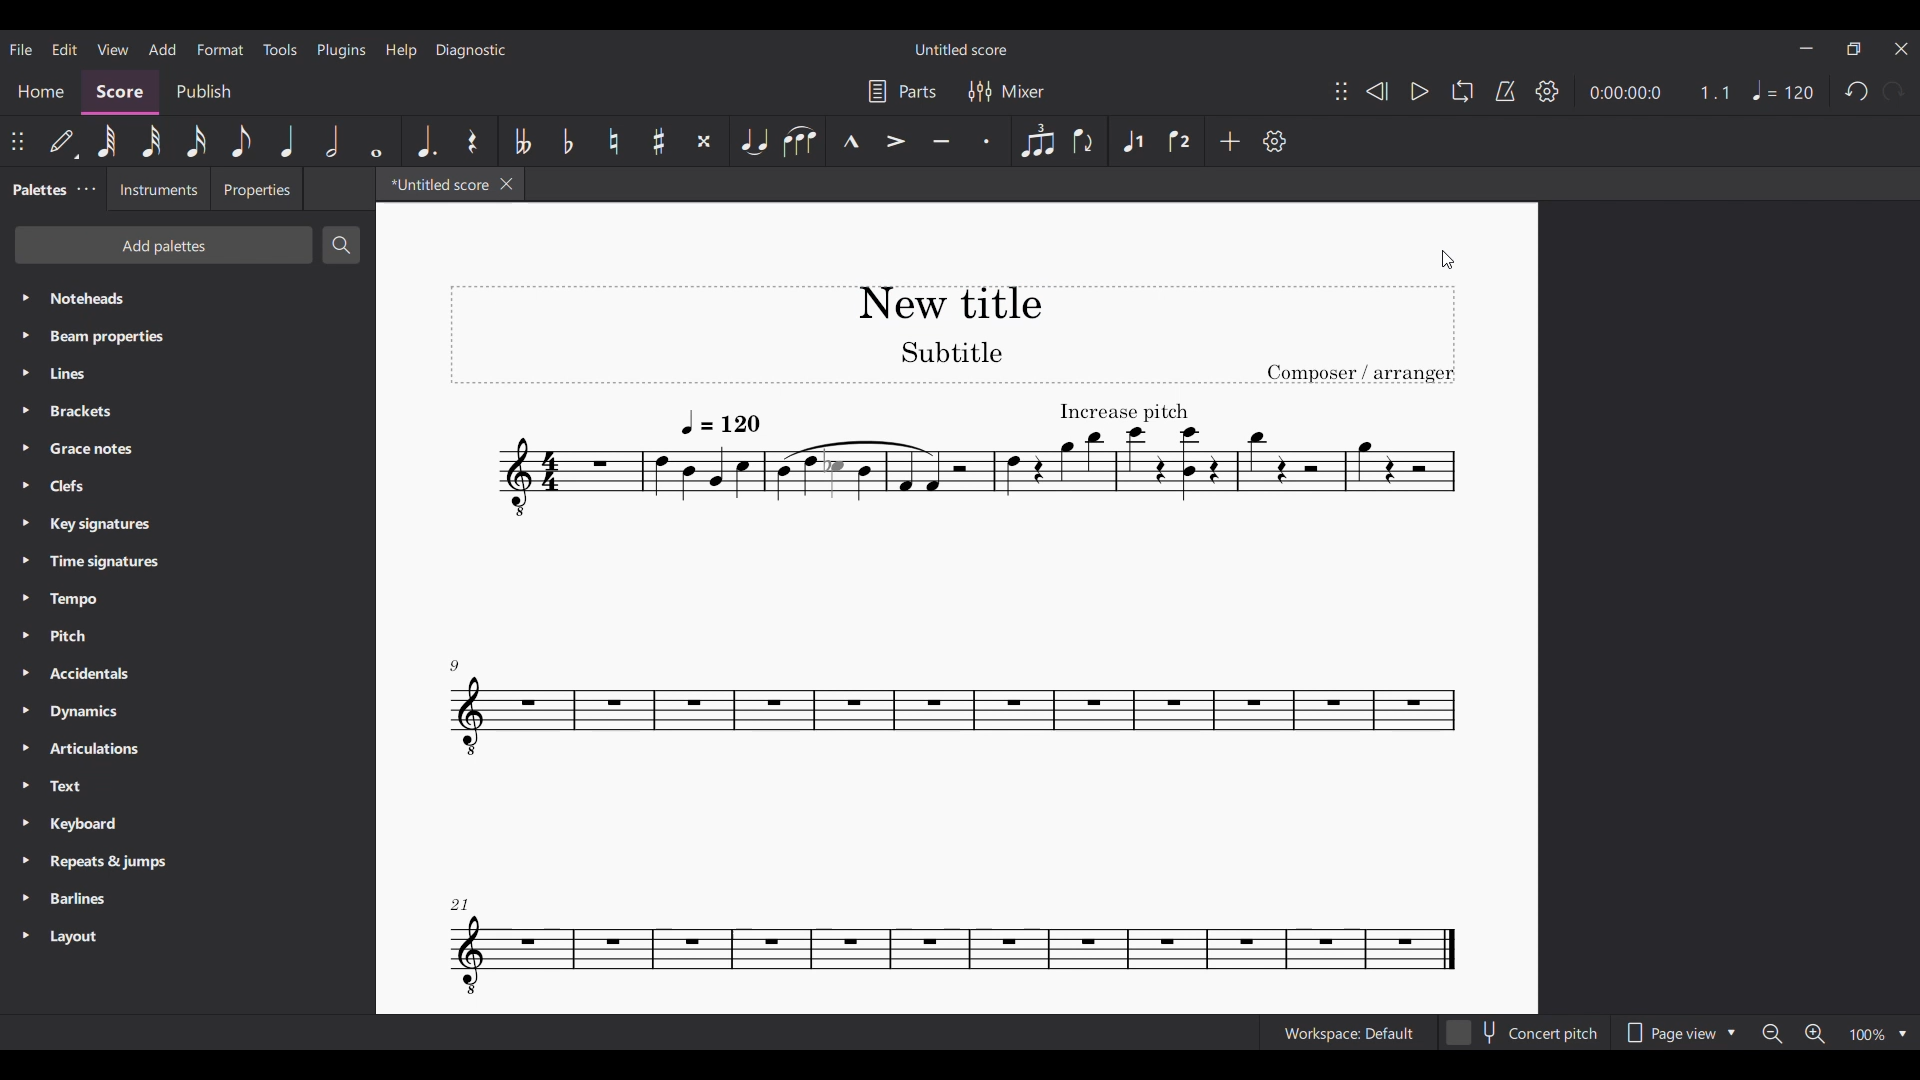 Image resolution: width=1920 pixels, height=1080 pixels. I want to click on Half note, so click(334, 141).